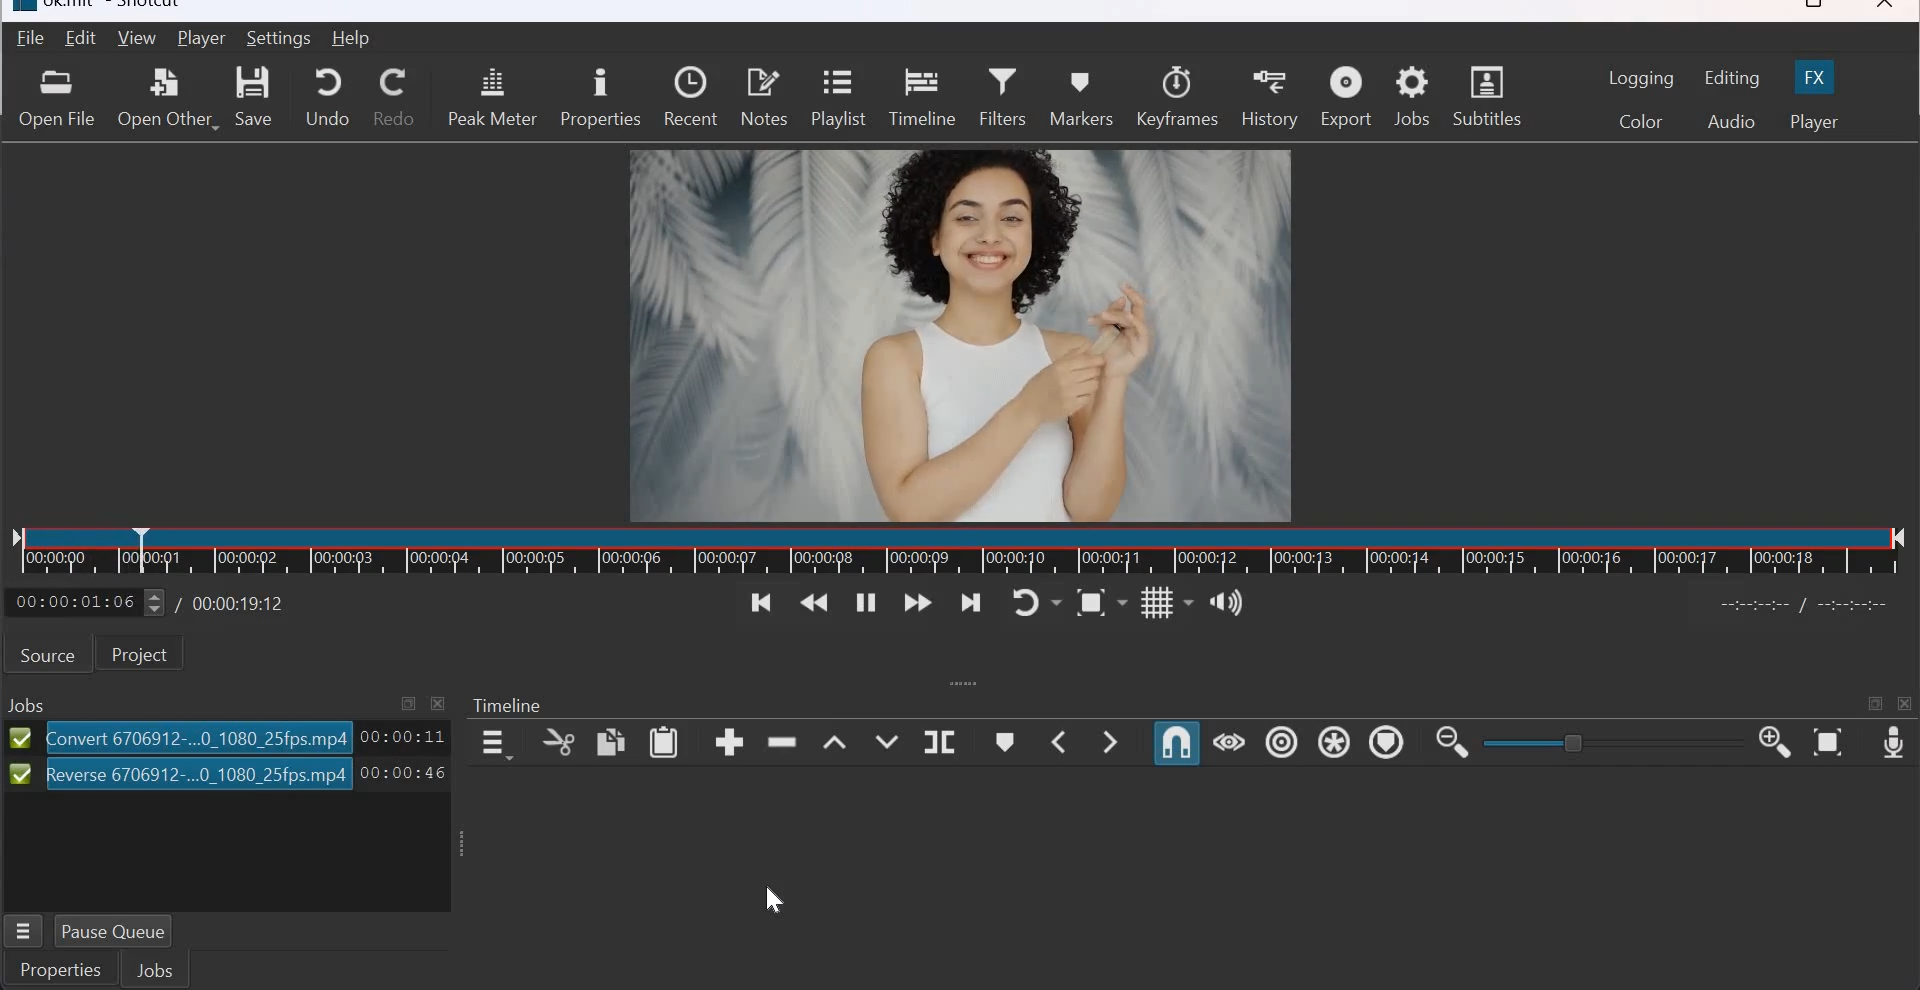 This screenshot has width=1920, height=990. I want to click on Toggle zoom, so click(1100, 601).